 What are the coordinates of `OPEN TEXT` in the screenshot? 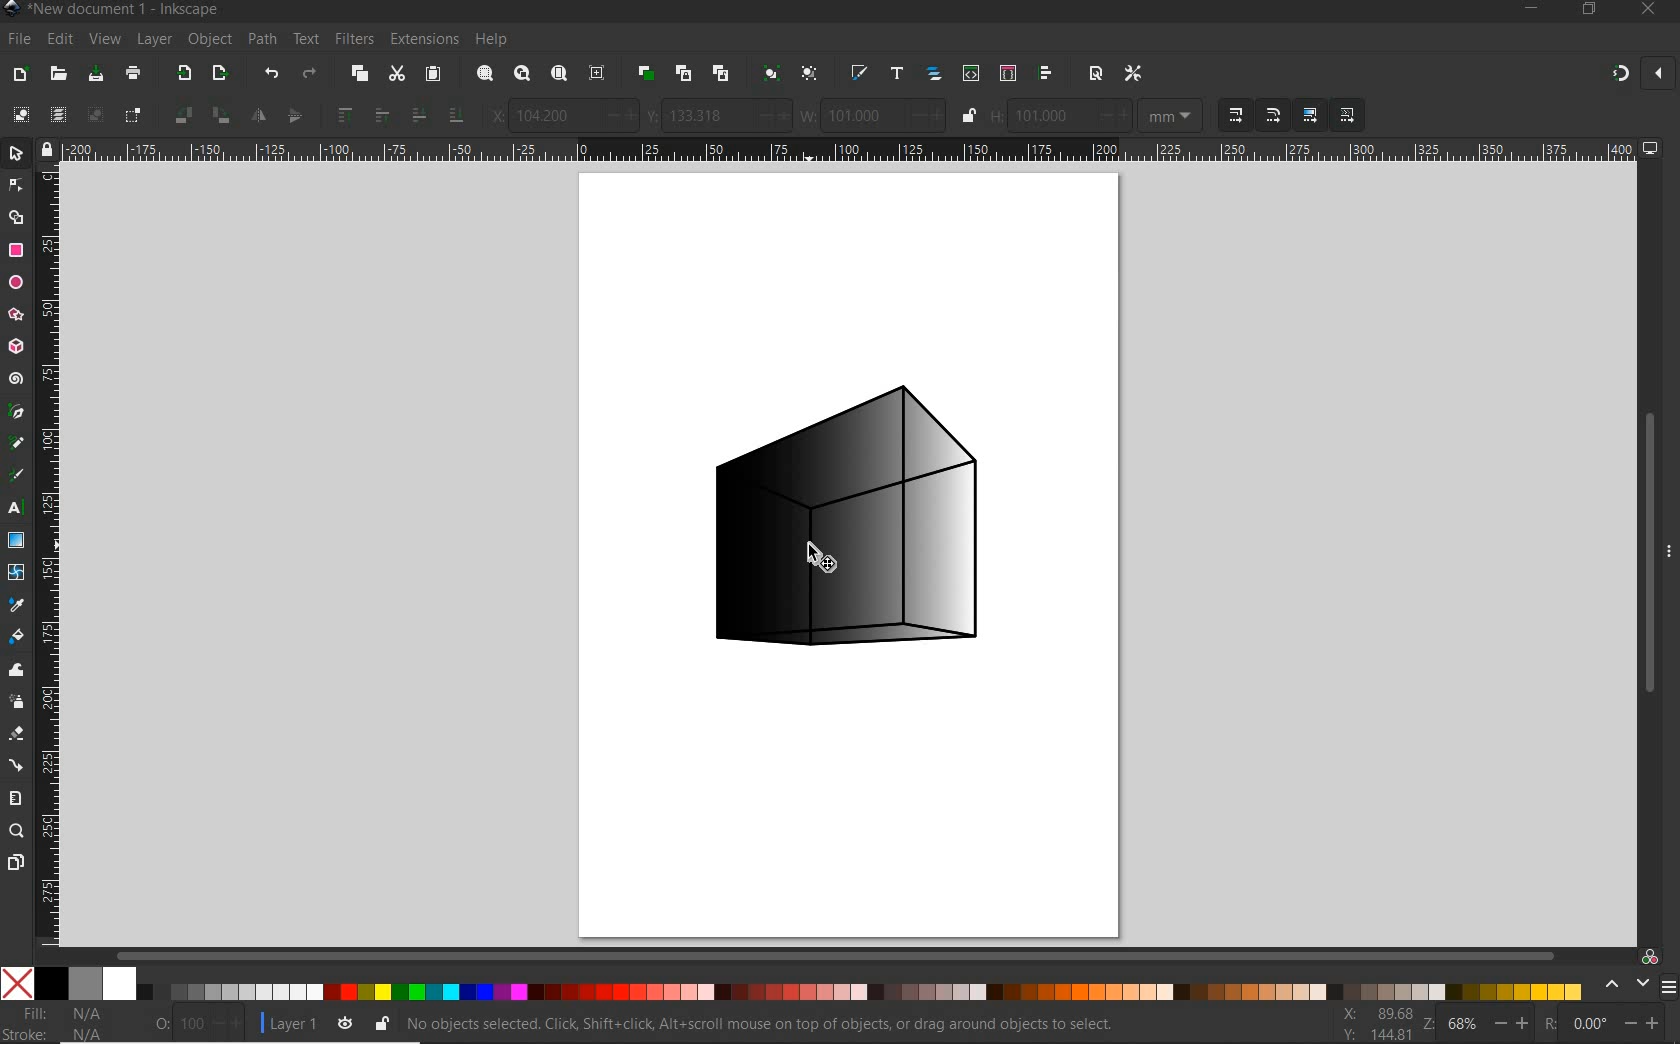 It's located at (899, 75).